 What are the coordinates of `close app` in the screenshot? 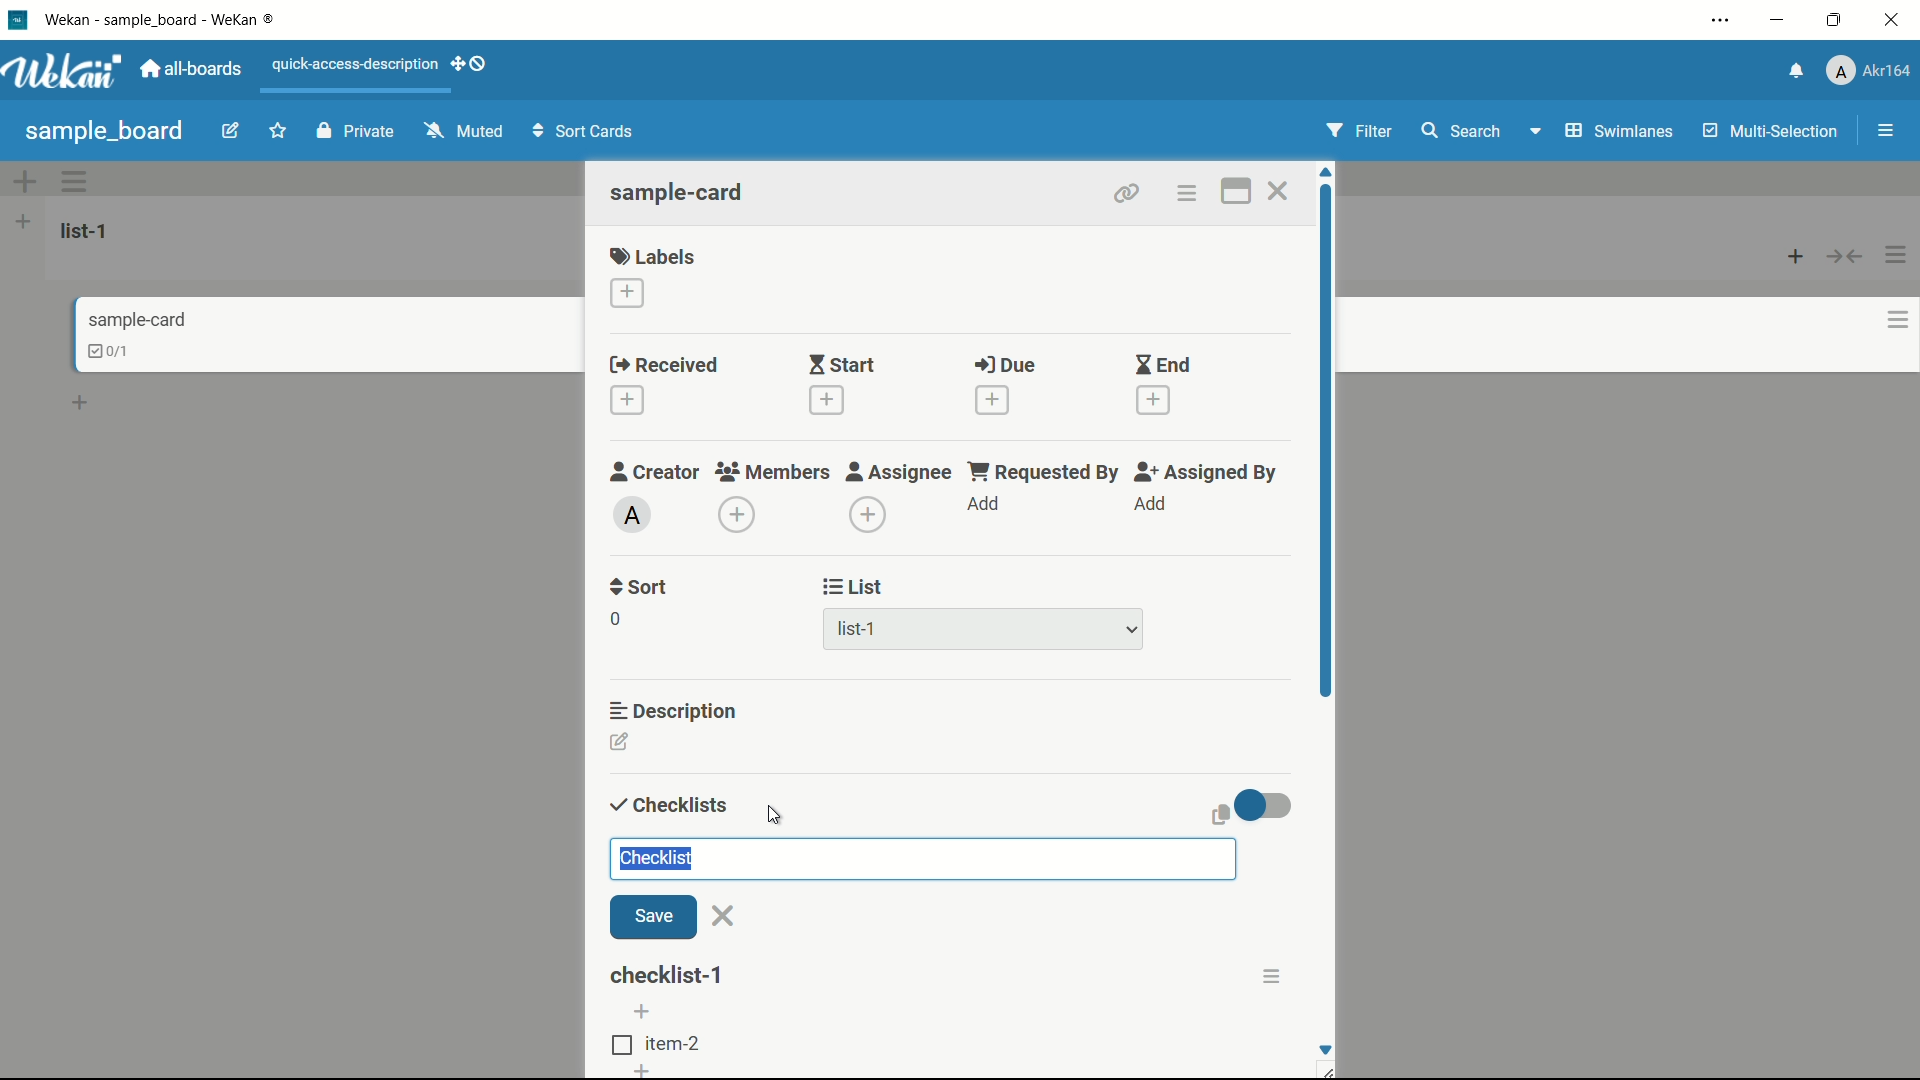 It's located at (1896, 20).